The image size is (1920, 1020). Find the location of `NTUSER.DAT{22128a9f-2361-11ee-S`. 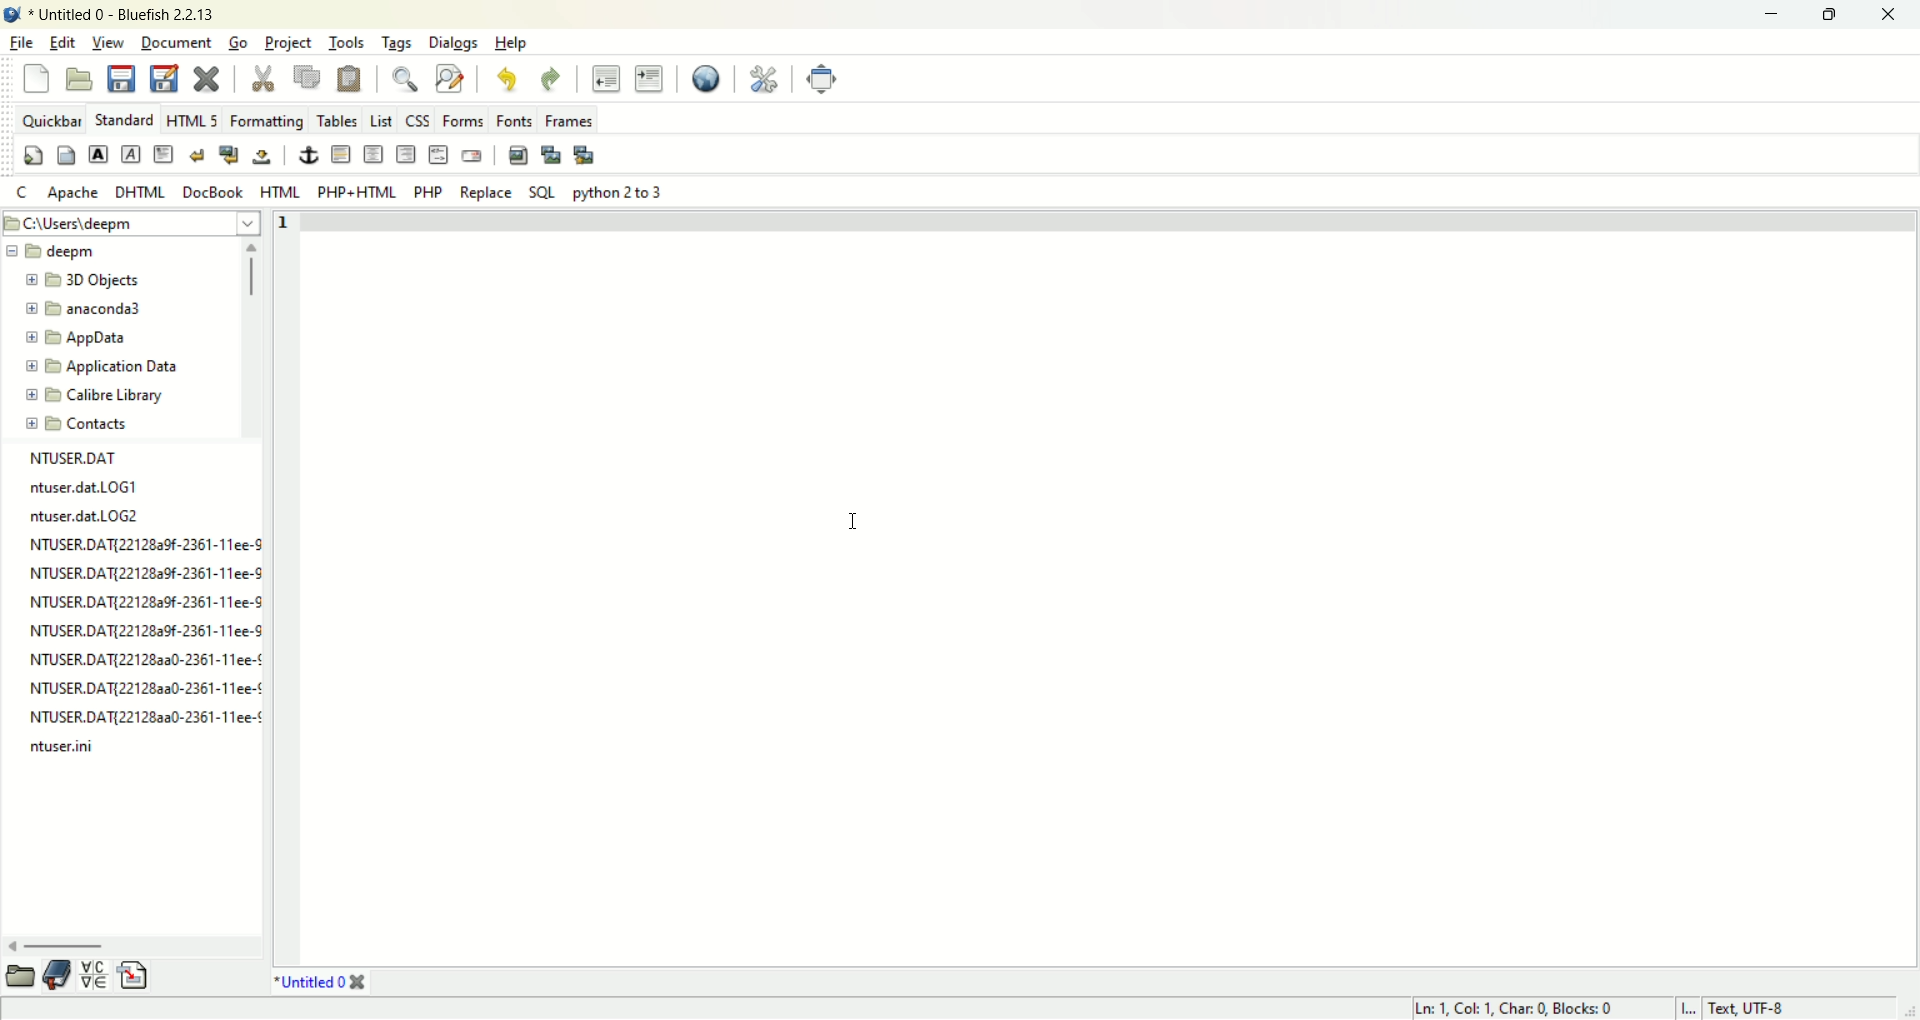

NTUSER.DAT{22128a9f-2361-11ee-S is located at coordinates (140, 571).